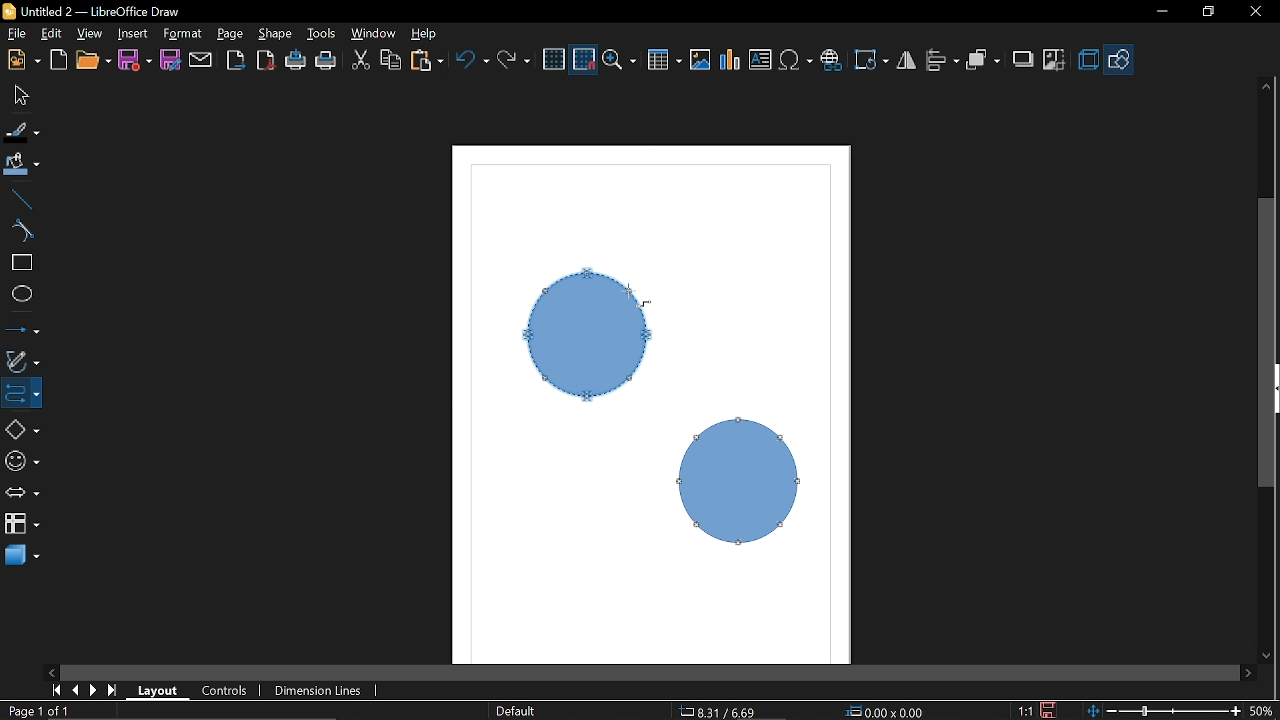  I want to click on Rotate, so click(872, 58).